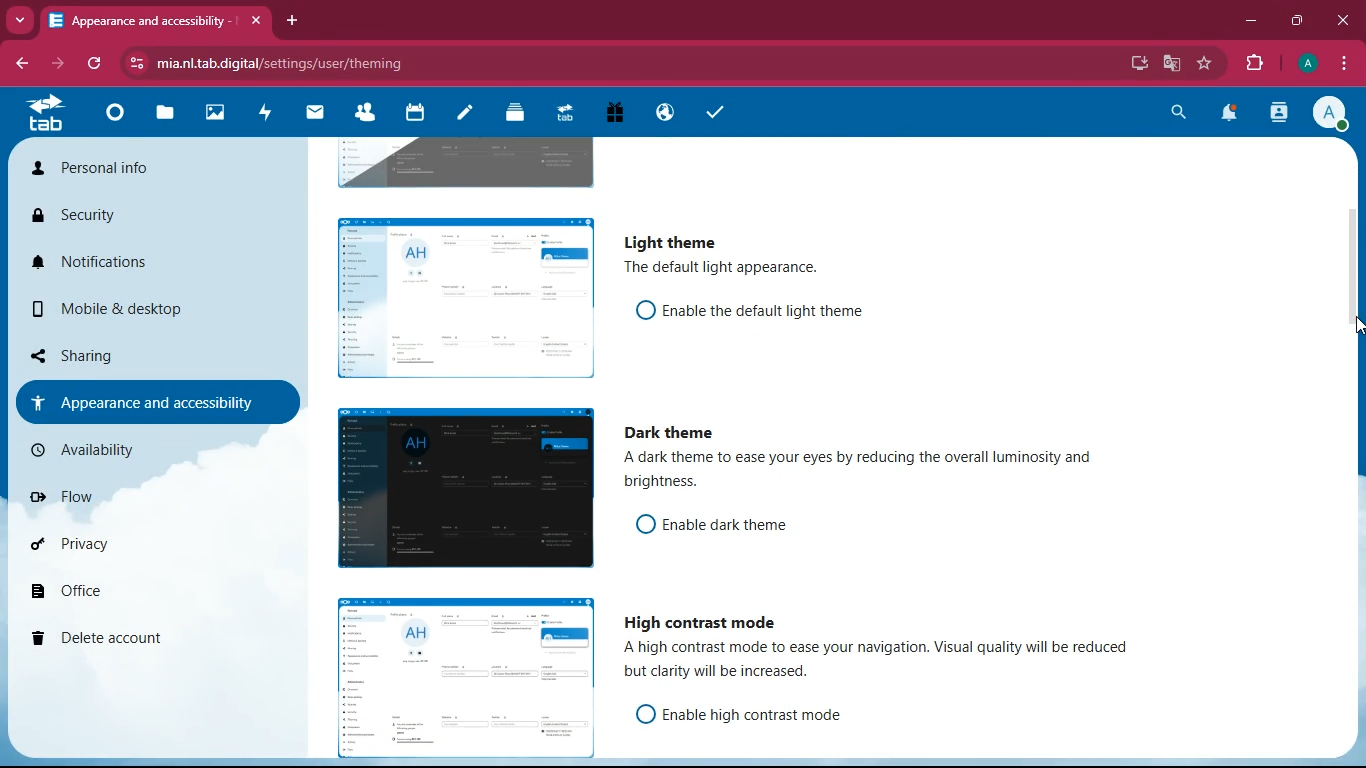 The height and width of the screenshot is (768, 1366). I want to click on description, so click(884, 473).